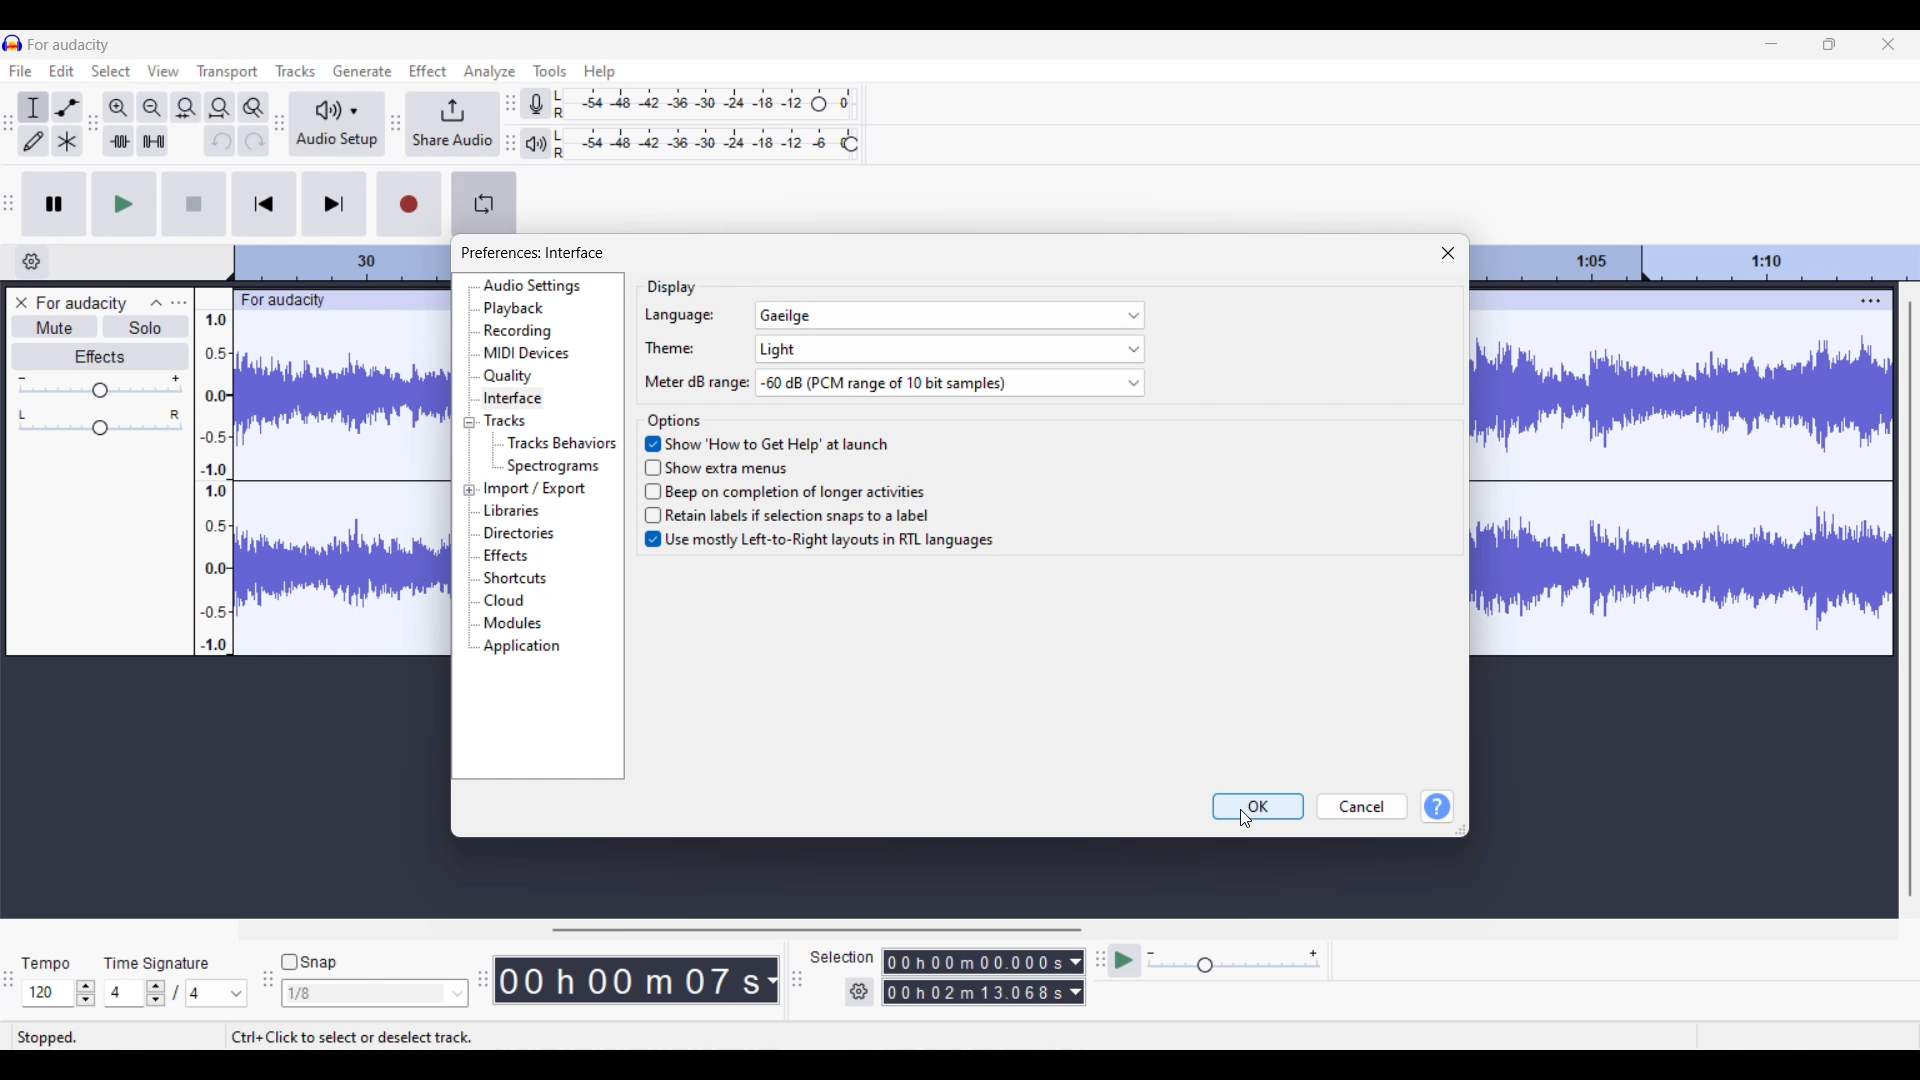 The image size is (1920, 1080). I want to click on Undo, so click(219, 140).